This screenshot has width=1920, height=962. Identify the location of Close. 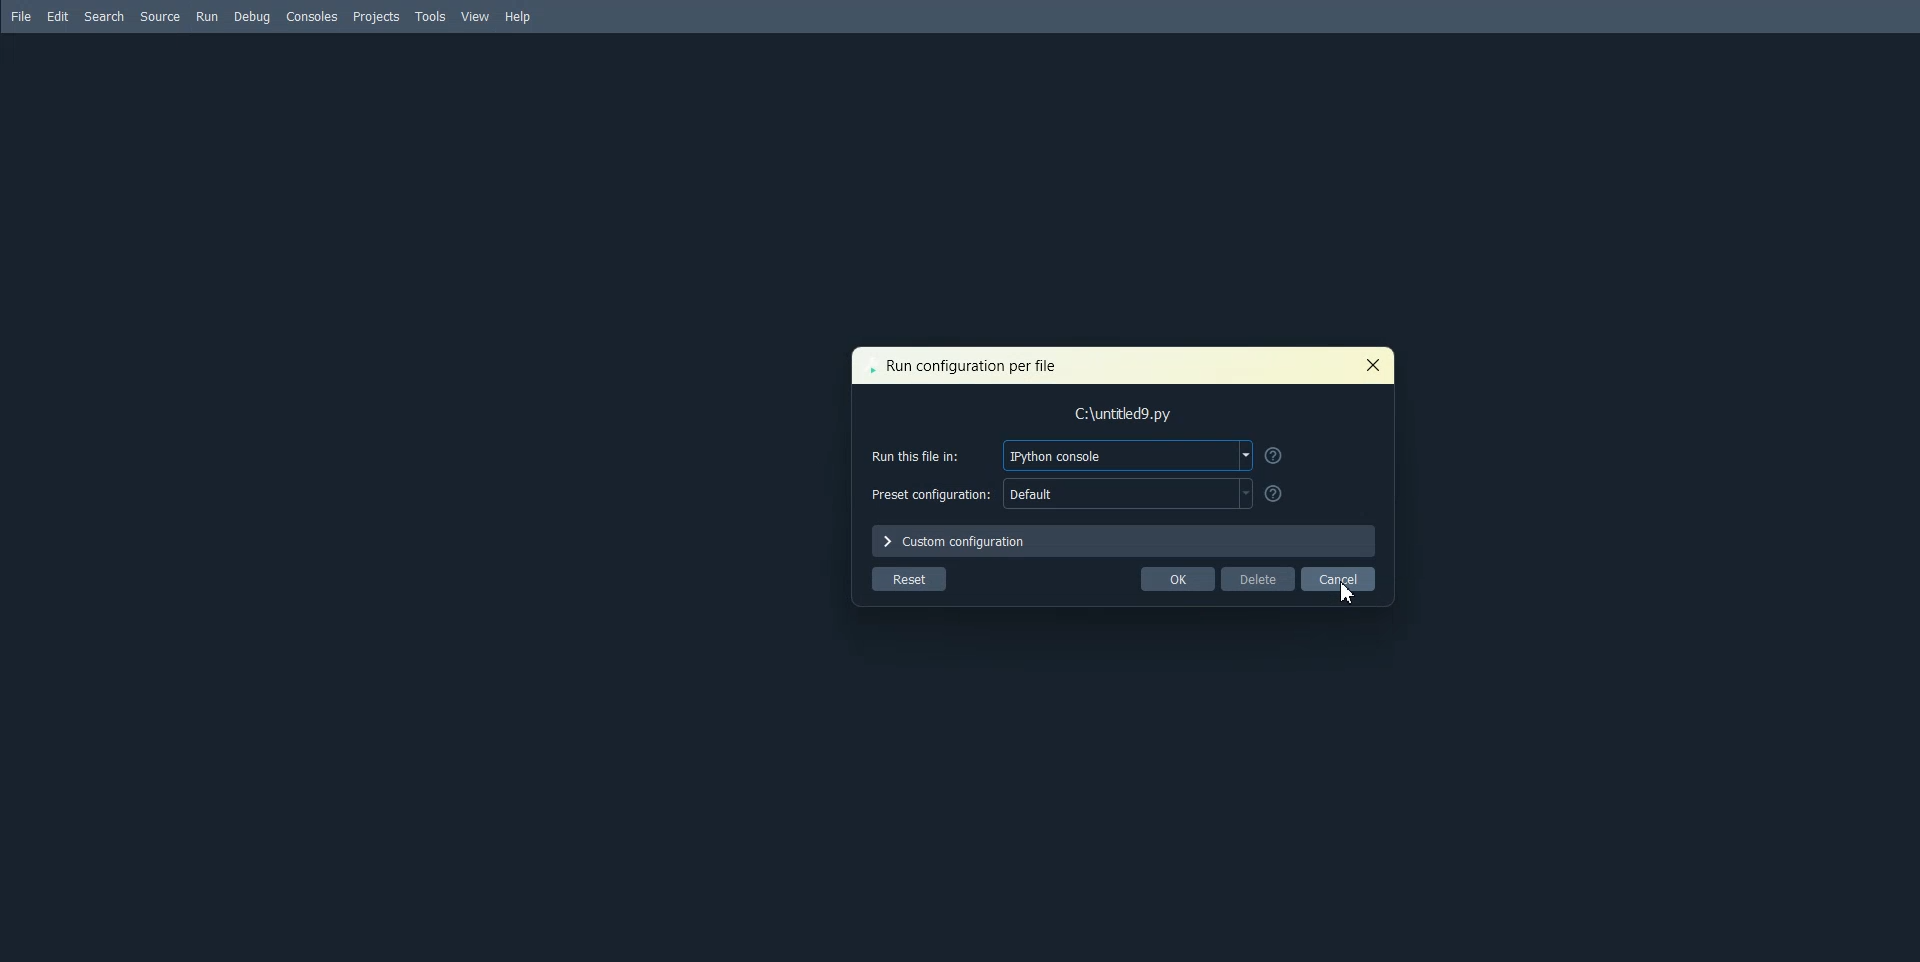
(1371, 365).